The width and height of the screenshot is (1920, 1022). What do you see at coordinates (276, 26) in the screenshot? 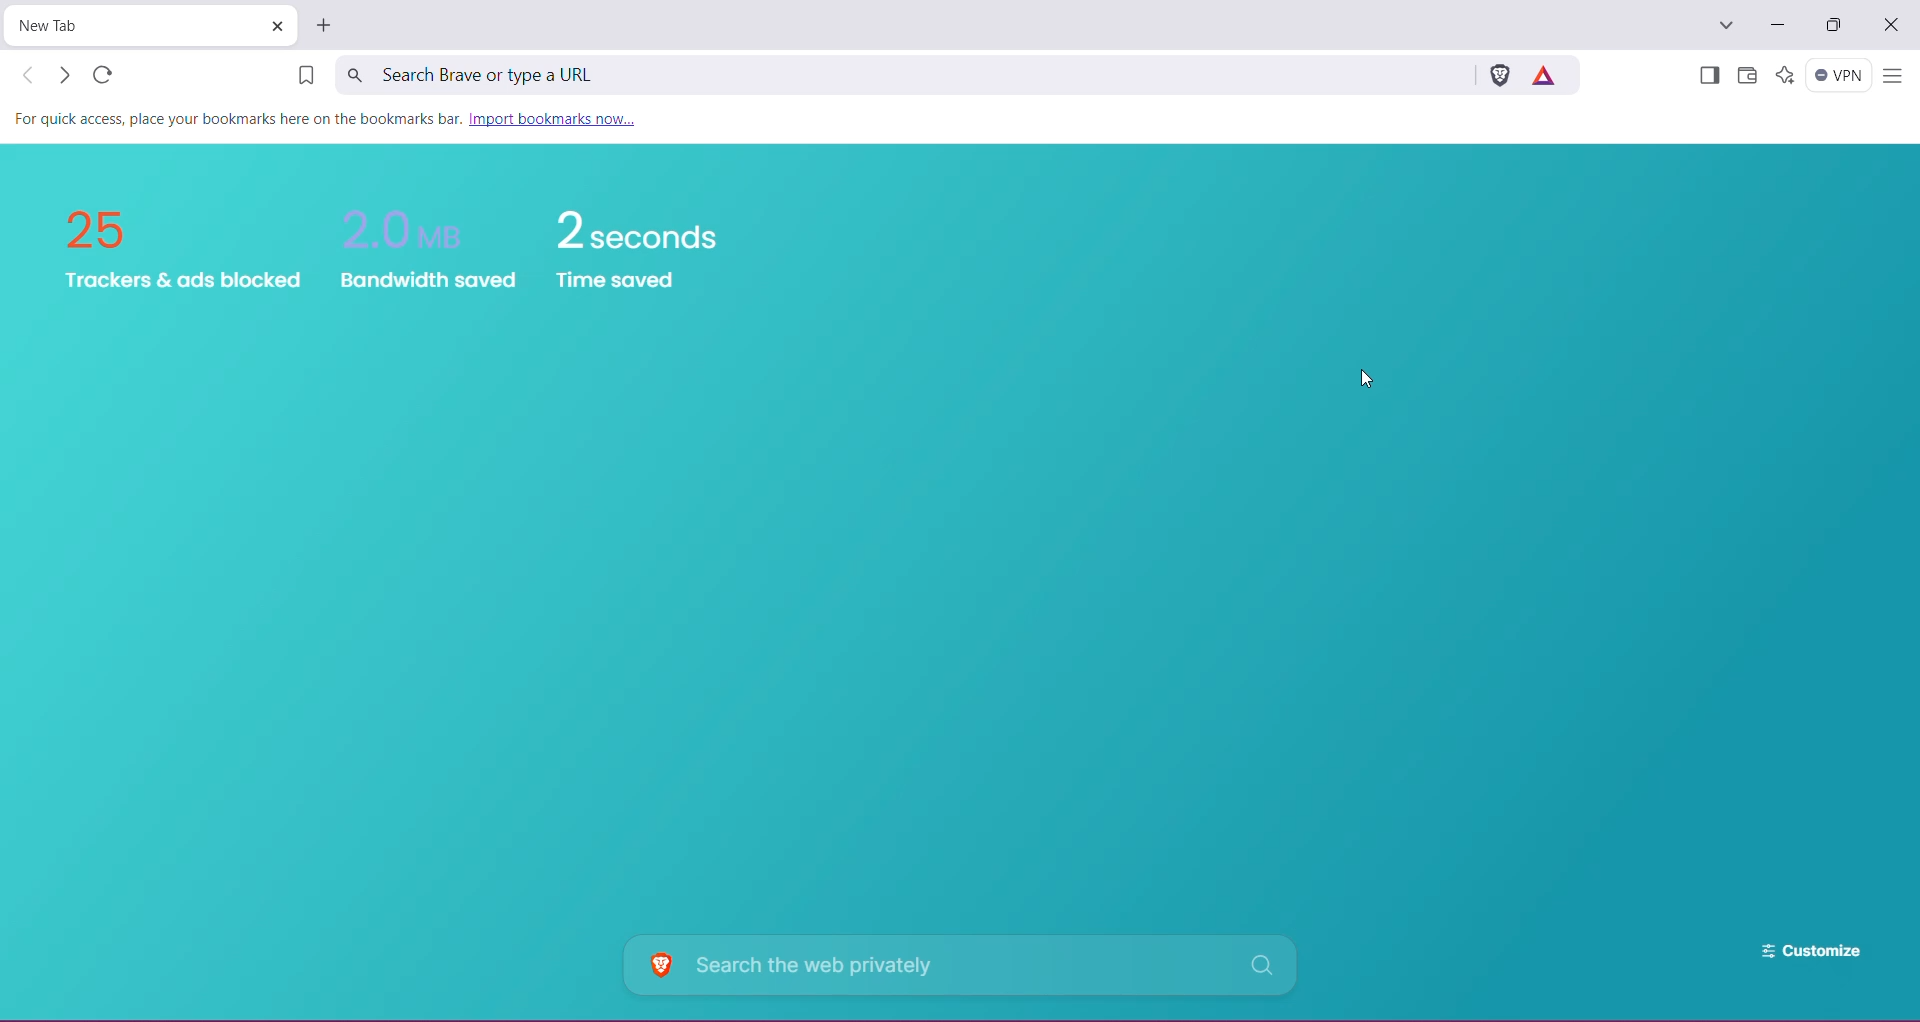
I see `Close Tab` at bounding box center [276, 26].